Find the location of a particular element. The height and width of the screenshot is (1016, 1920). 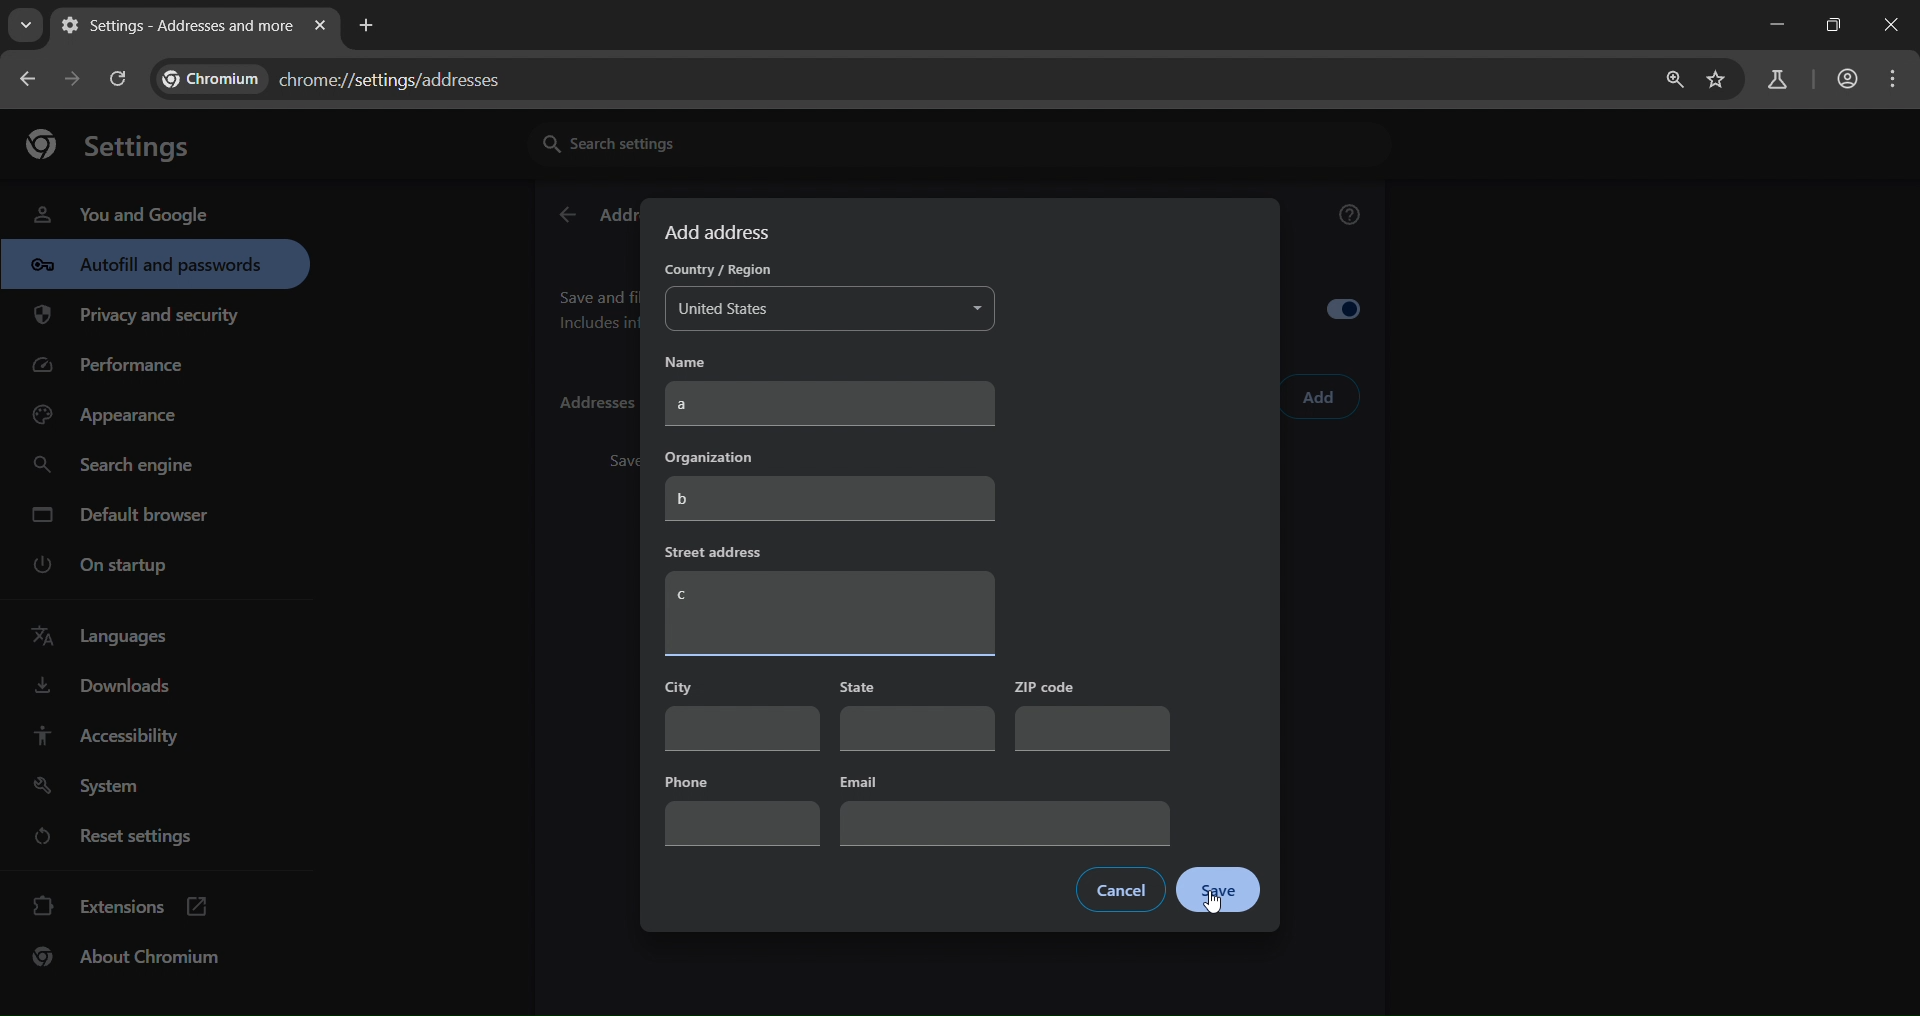

add is located at coordinates (1320, 398).